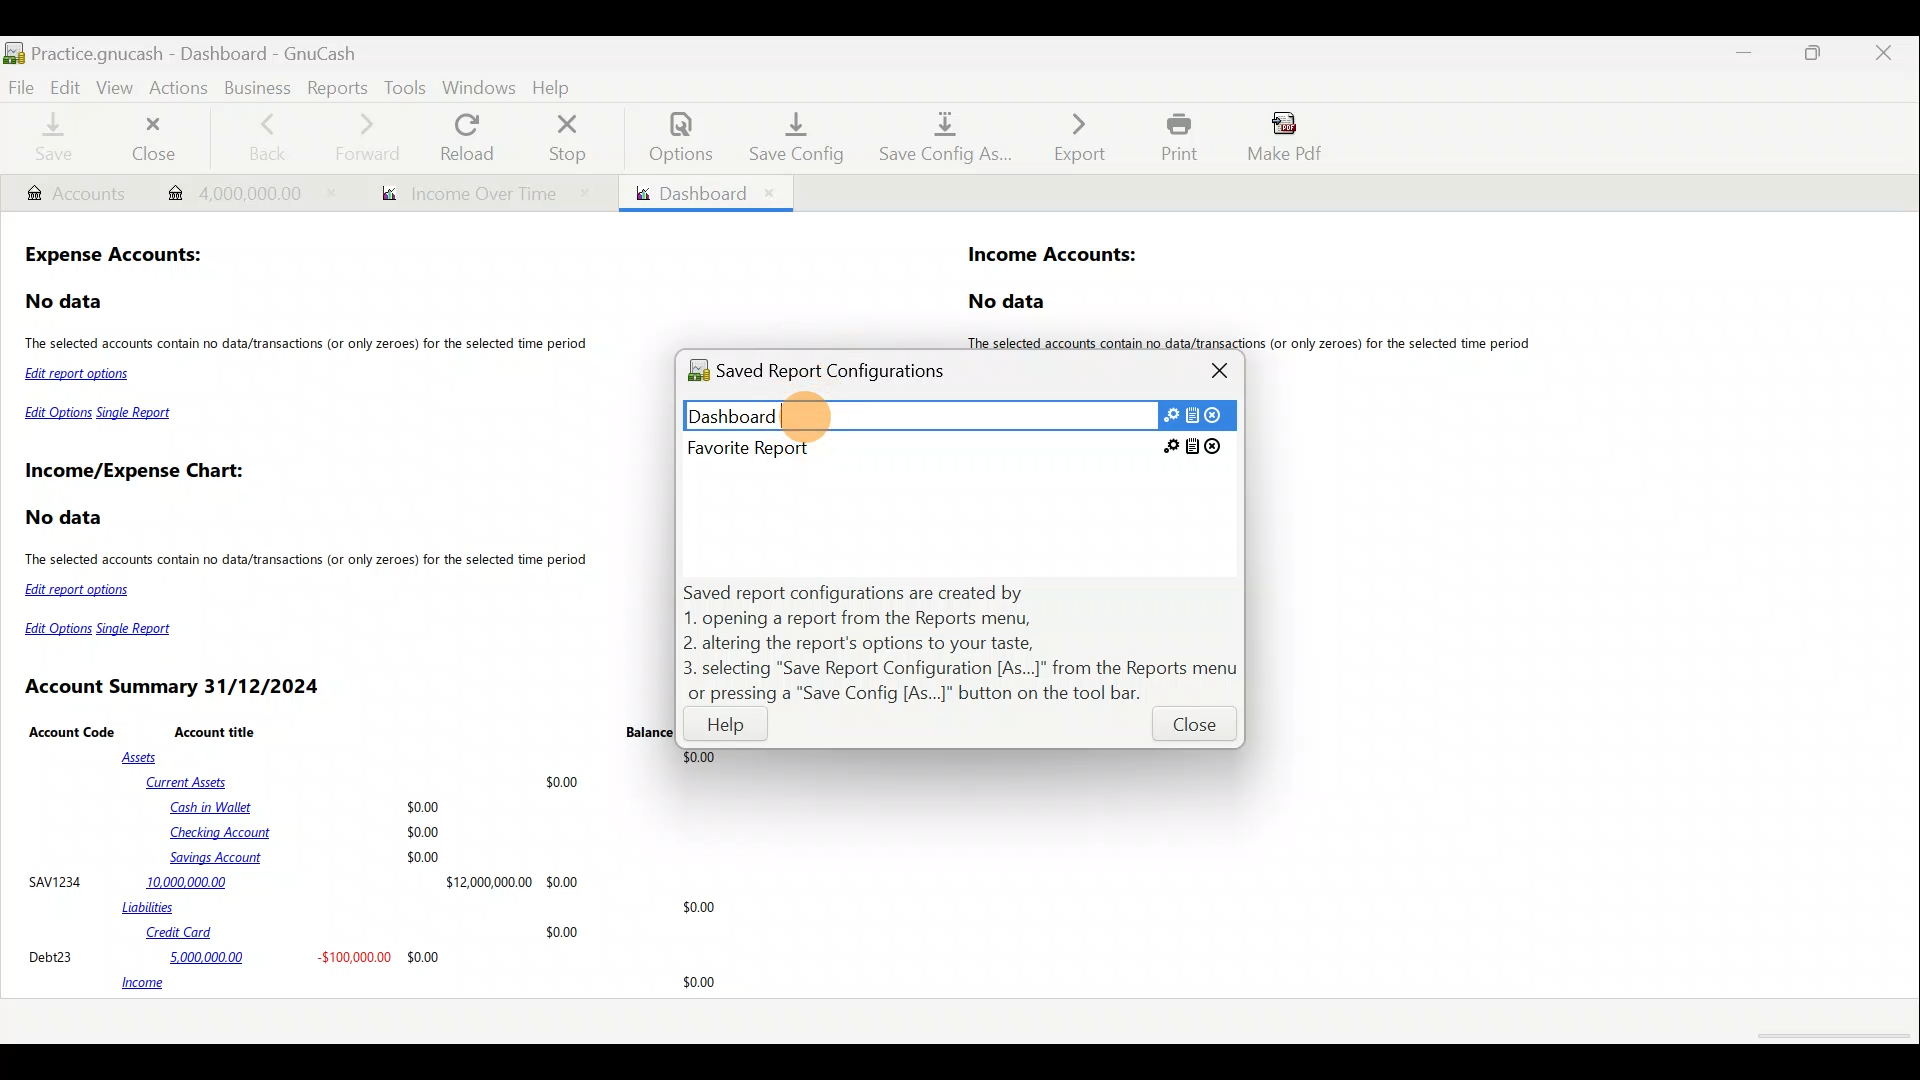 The width and height of the screenshot is (1920, 1080). What do you see at coordinates (158, 138) in the screenshot?
I see `Close` at bounding box center [158, 138].